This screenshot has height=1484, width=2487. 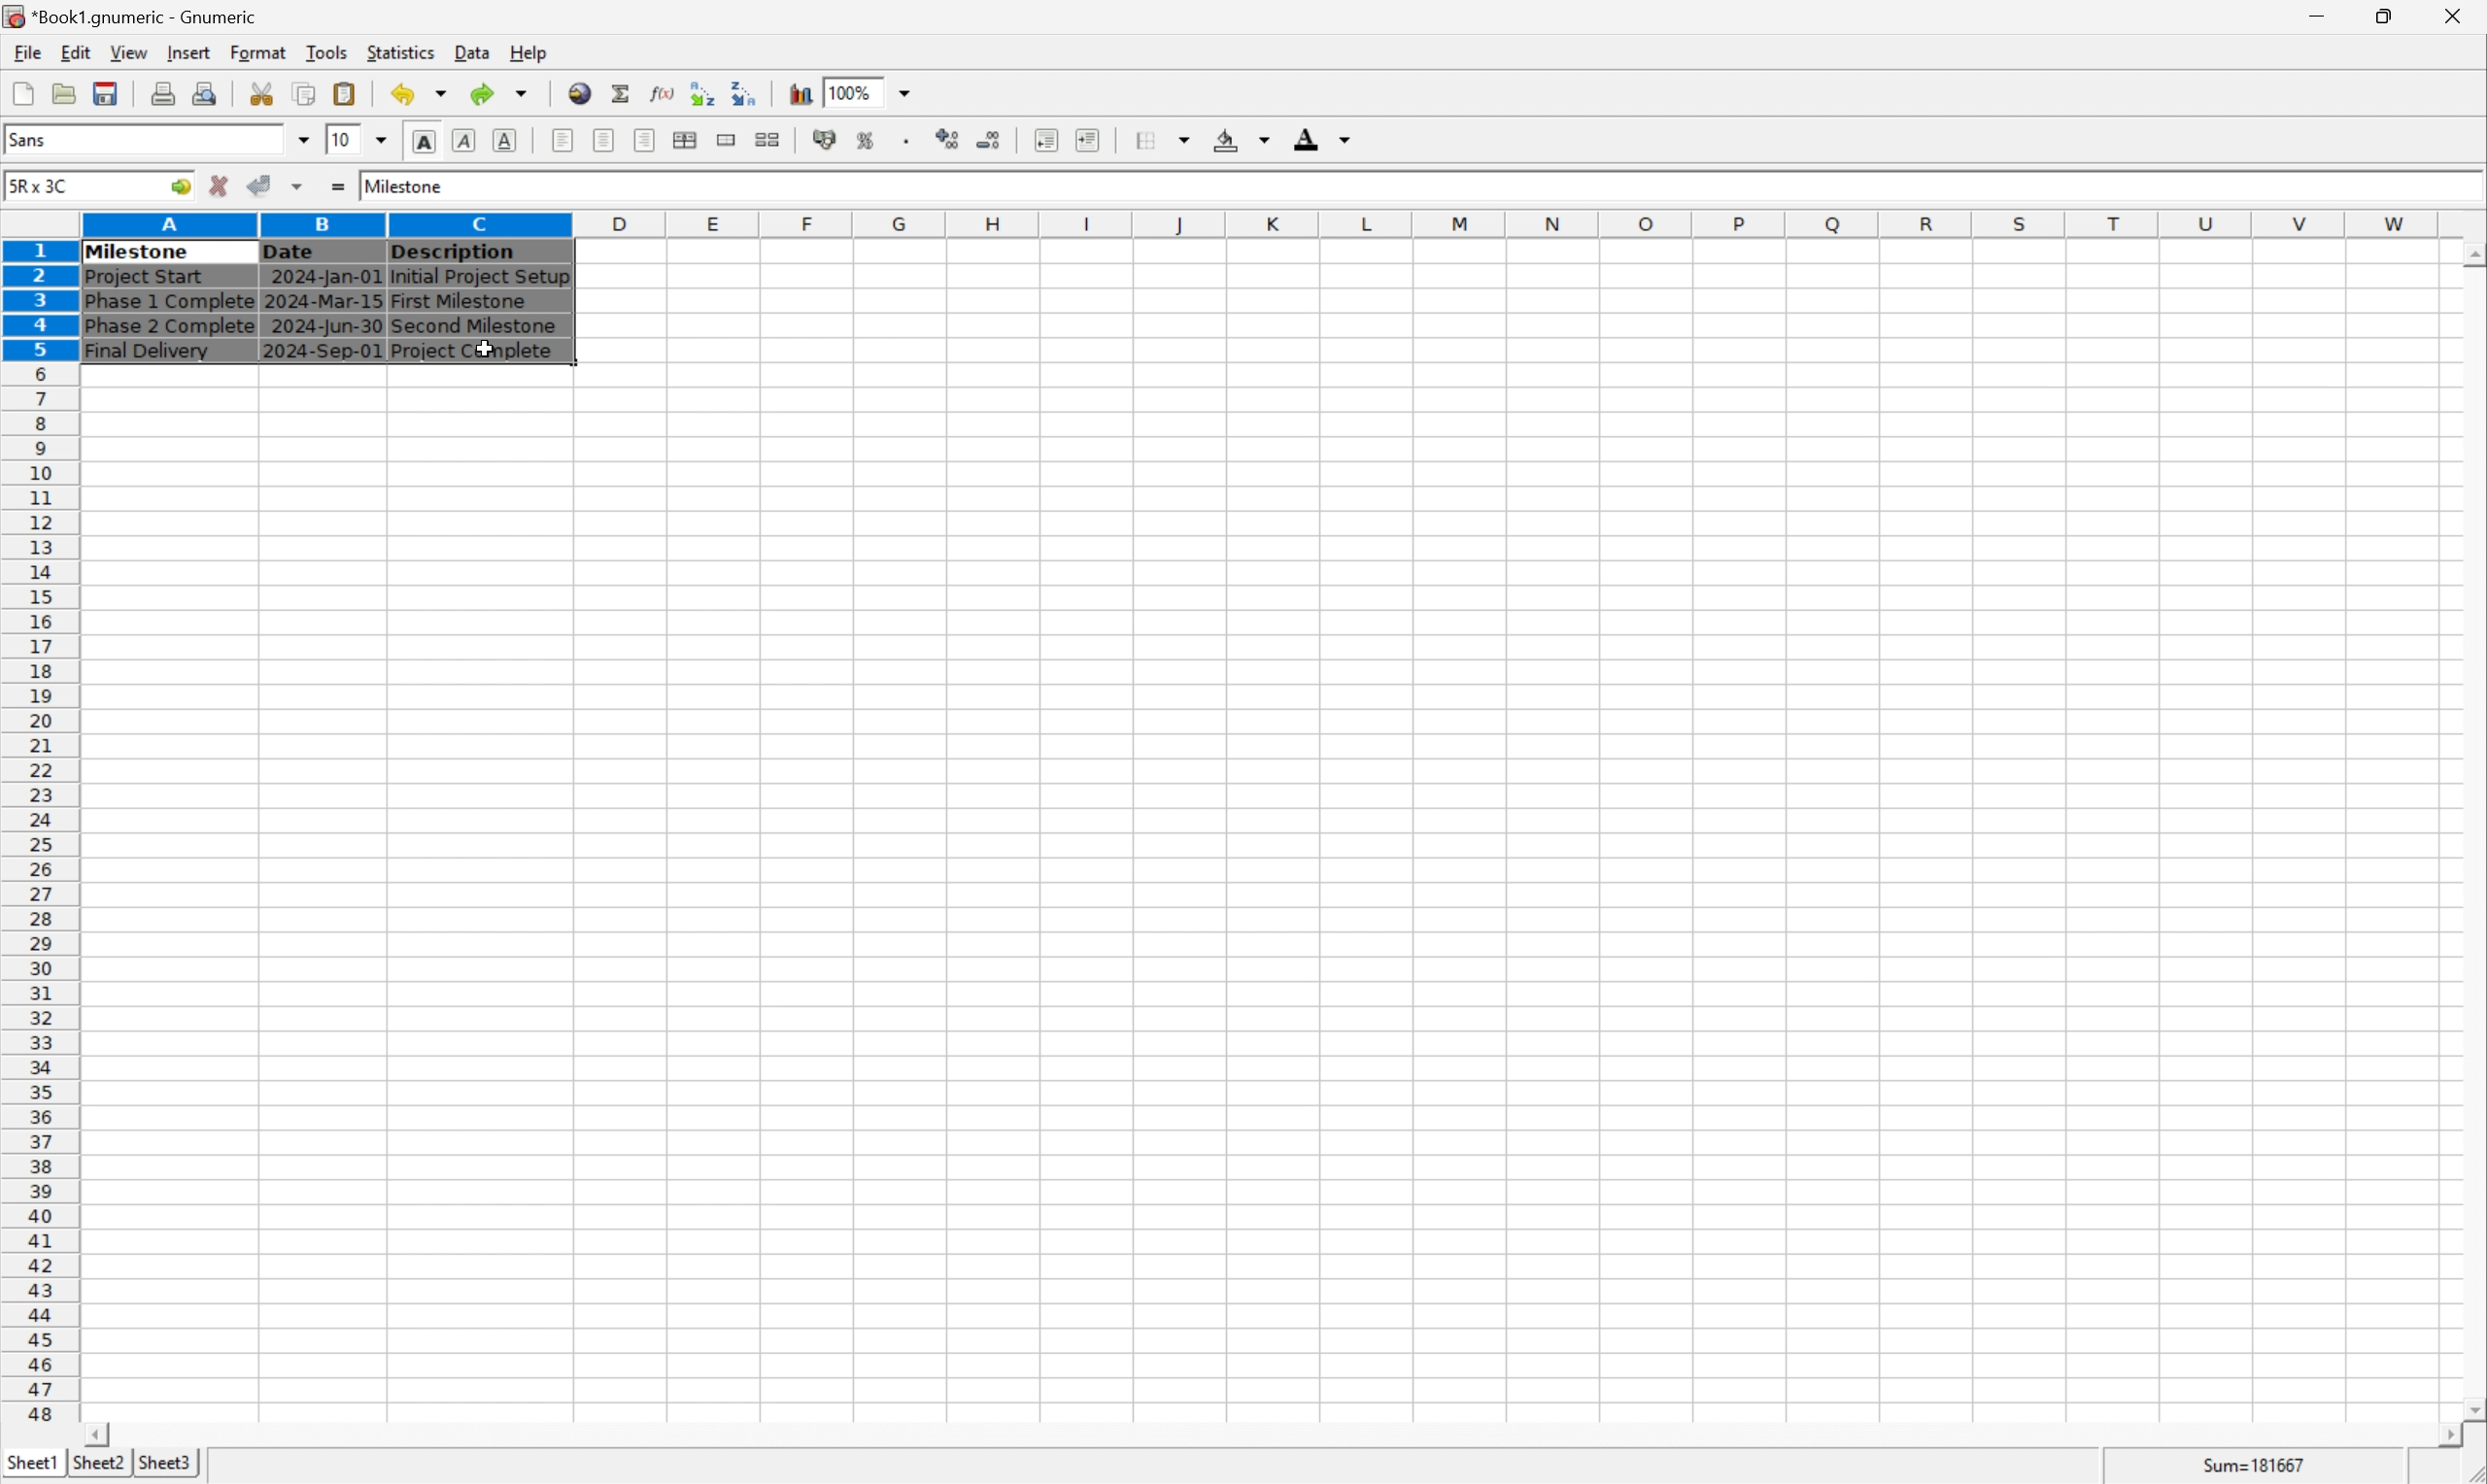 I want to click on Sum=181667, so click(x=2257, y=1463).